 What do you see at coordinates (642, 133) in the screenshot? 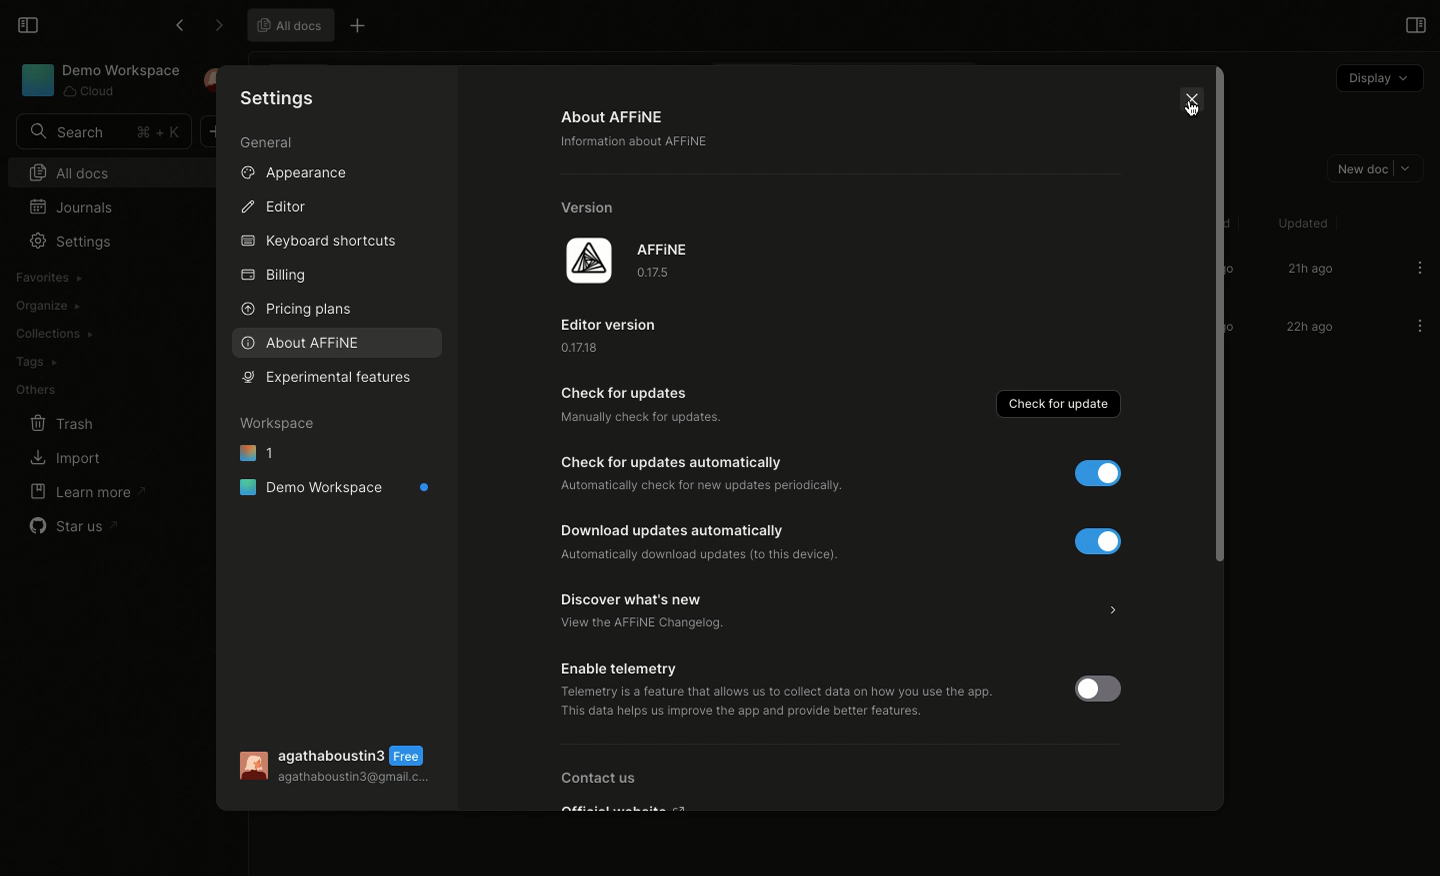
I see `About AFFINE` at bounding box center [642, 133].